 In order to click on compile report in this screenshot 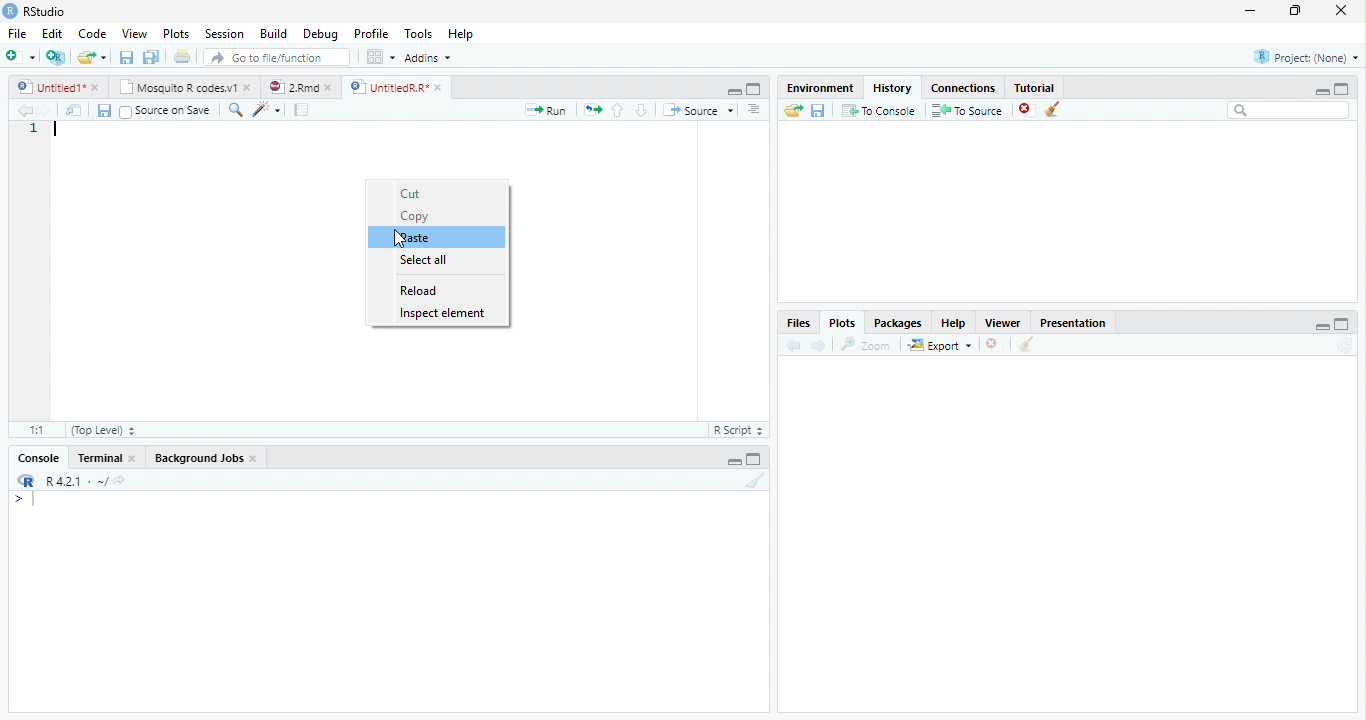, I will do `click(302, 111)`.